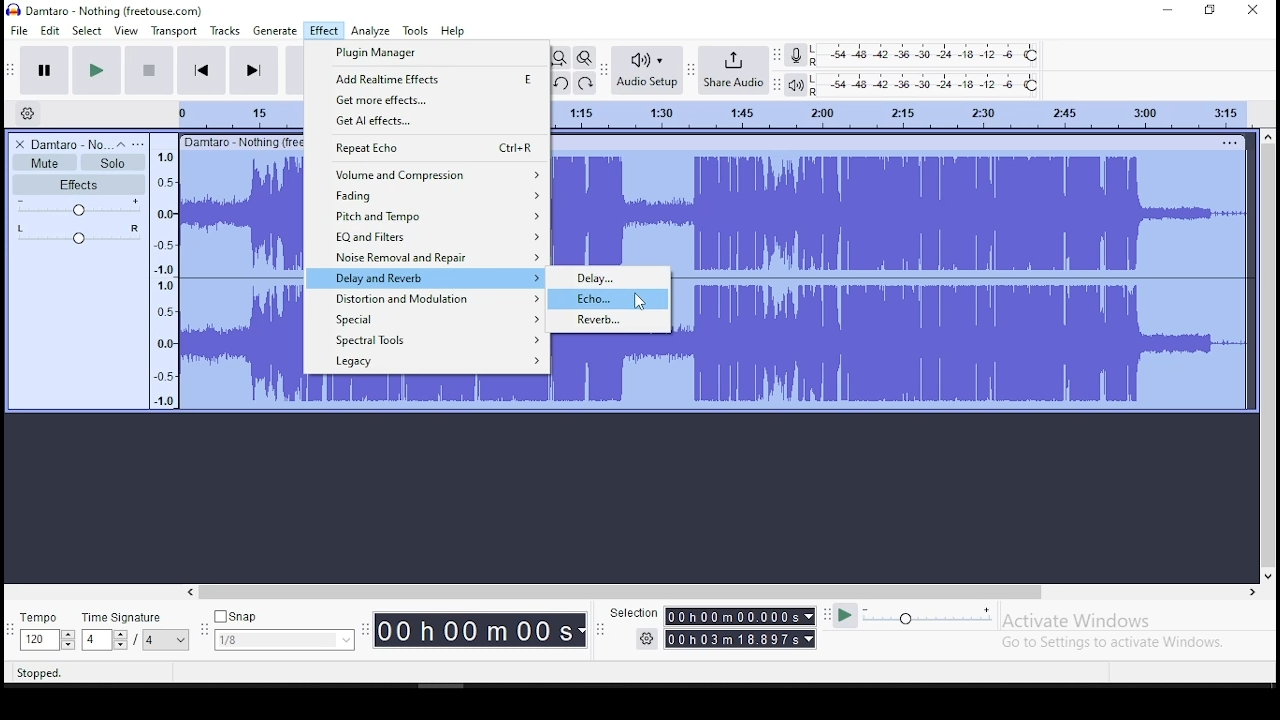 This screenshot has height=720, width=1280. What do you see at coordinates (67, 641) in the screenshot?
I see `Drop down` at bounding box center [67, 641].